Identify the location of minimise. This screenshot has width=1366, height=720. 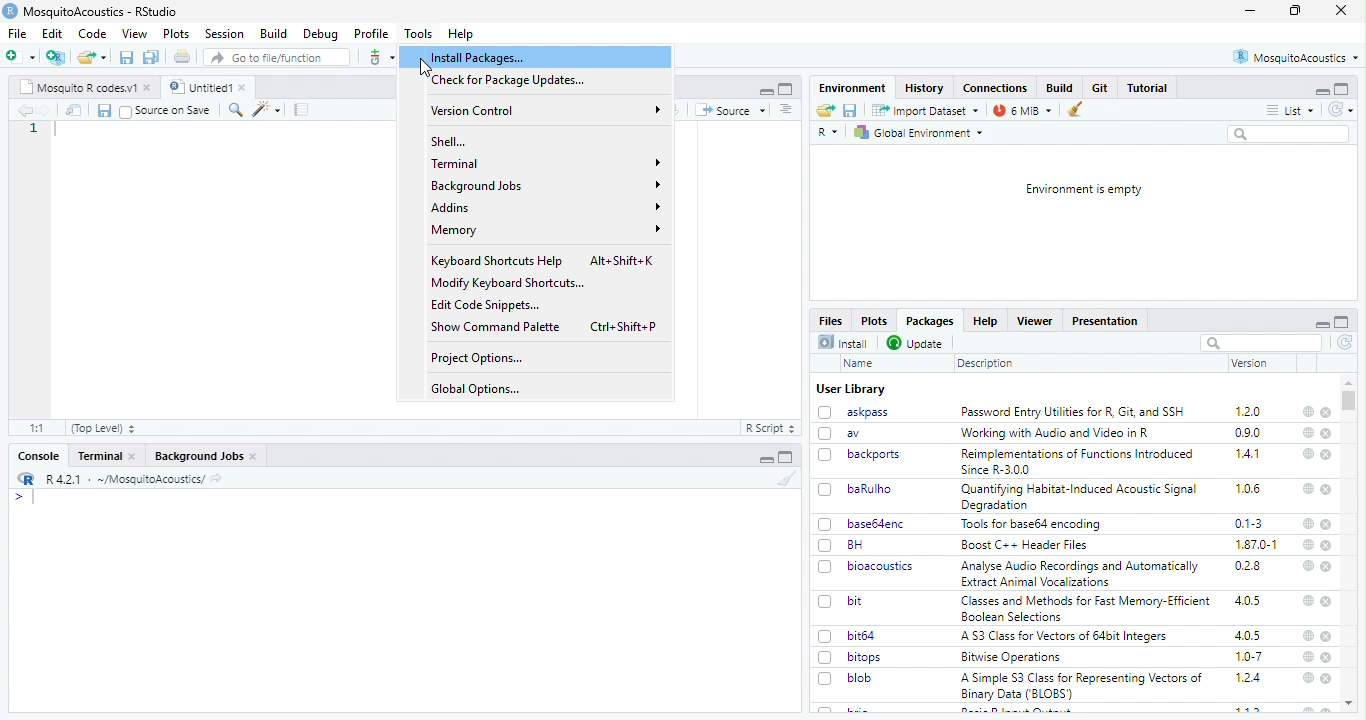
(1324, 325).